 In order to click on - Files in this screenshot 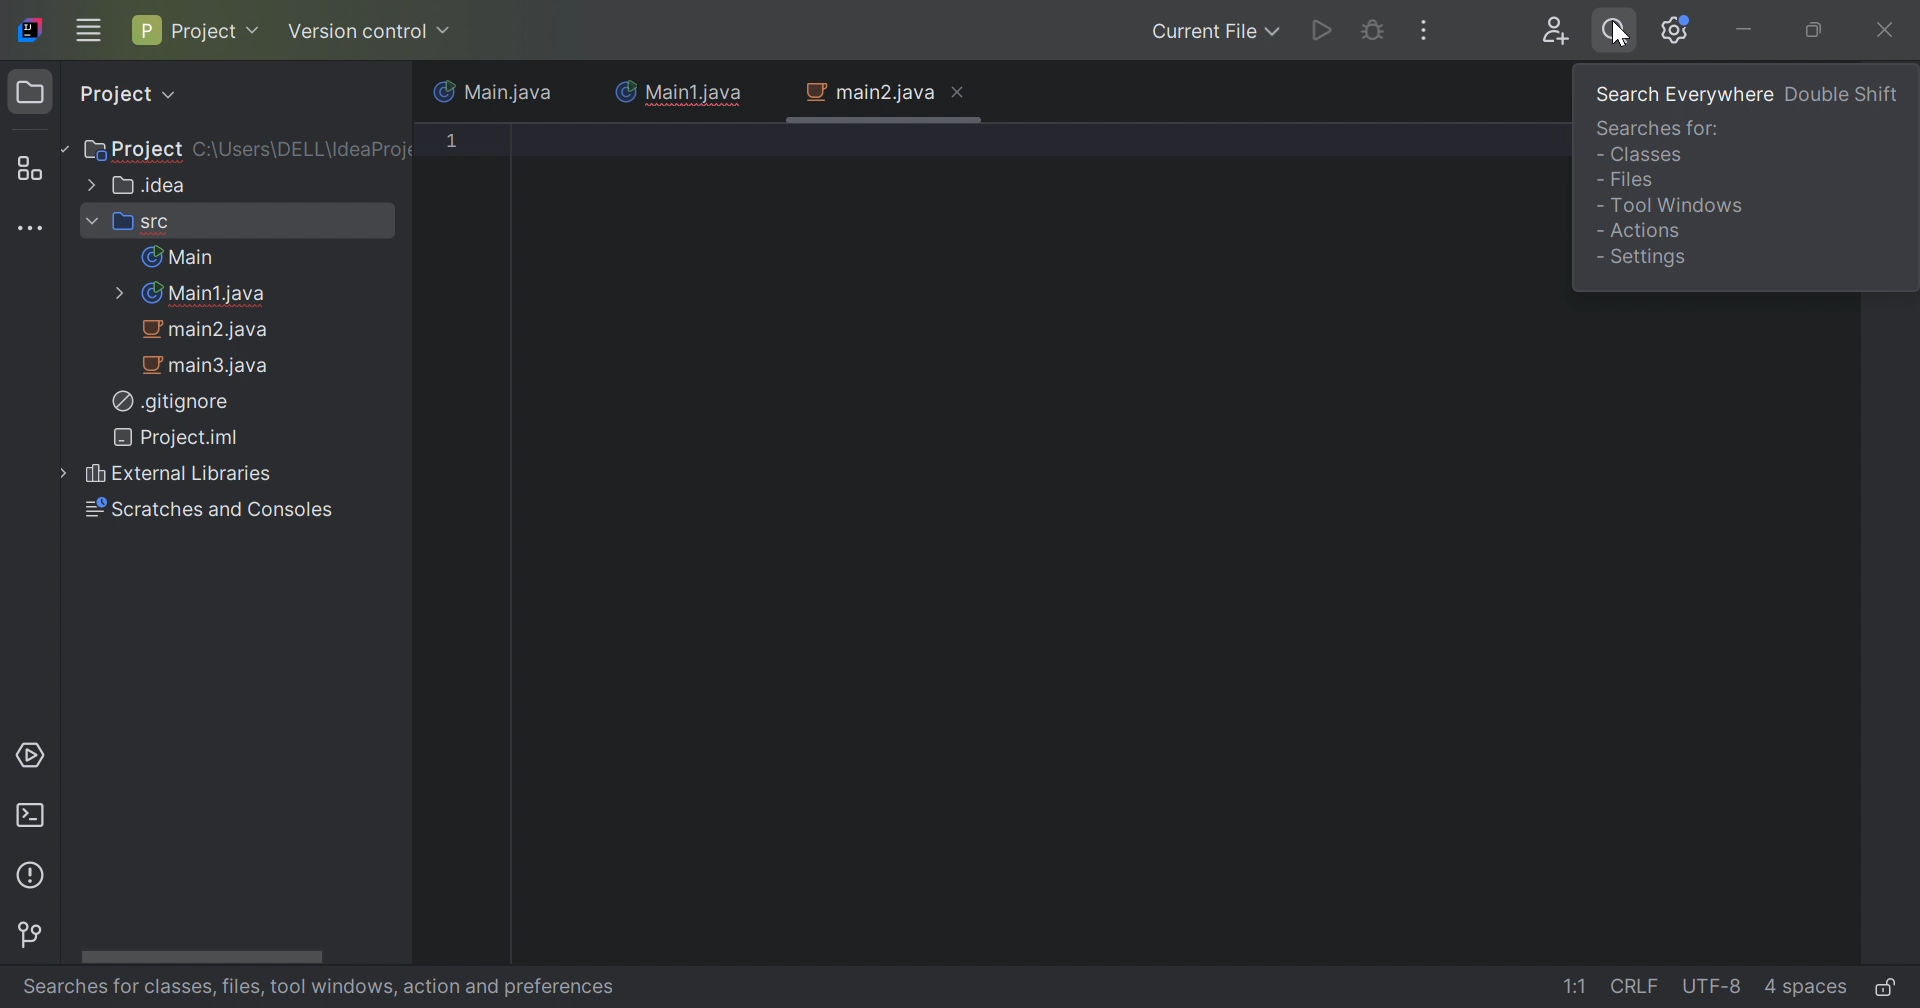, I will do `click(1627, 179)`.